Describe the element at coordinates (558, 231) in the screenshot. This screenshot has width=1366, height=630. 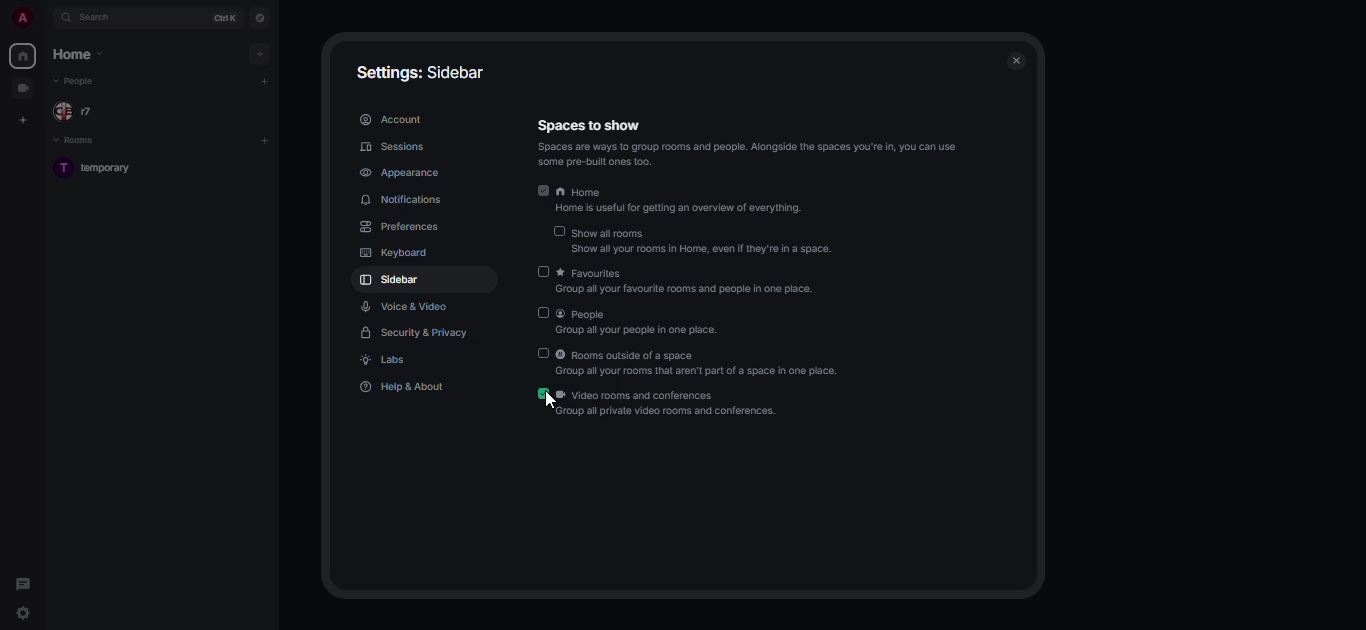
I see `disabled` at that location.